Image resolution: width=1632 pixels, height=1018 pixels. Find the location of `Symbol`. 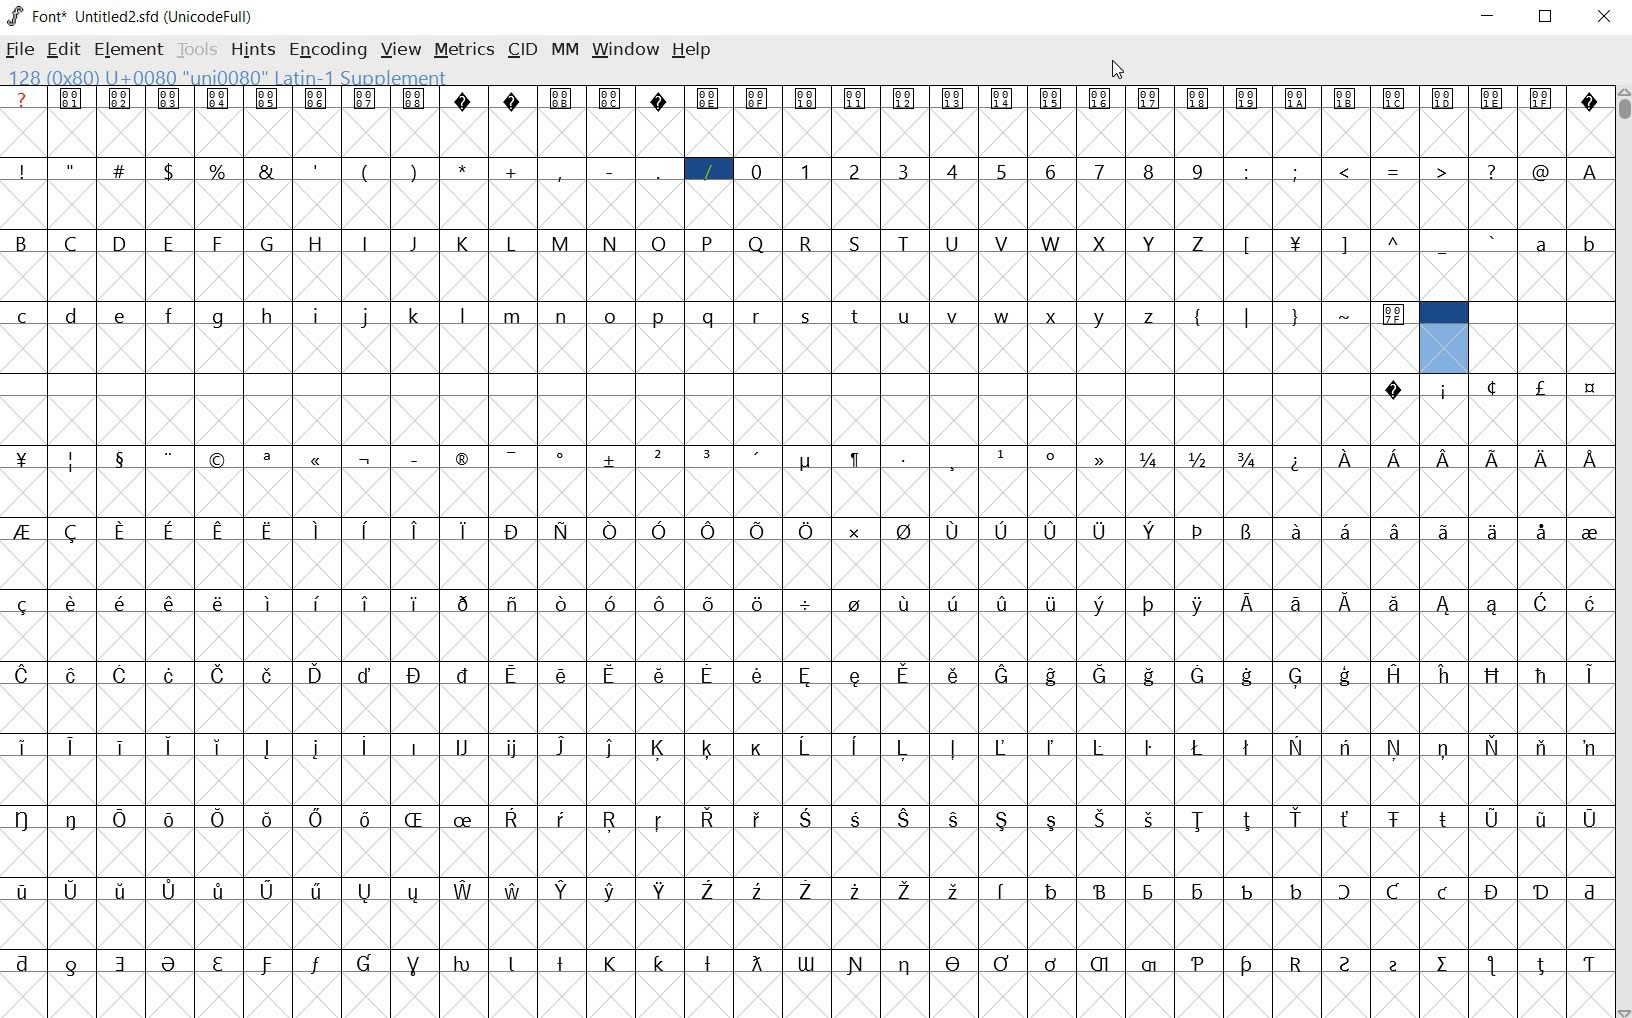

Symbol is located at coordinates (319, 890).